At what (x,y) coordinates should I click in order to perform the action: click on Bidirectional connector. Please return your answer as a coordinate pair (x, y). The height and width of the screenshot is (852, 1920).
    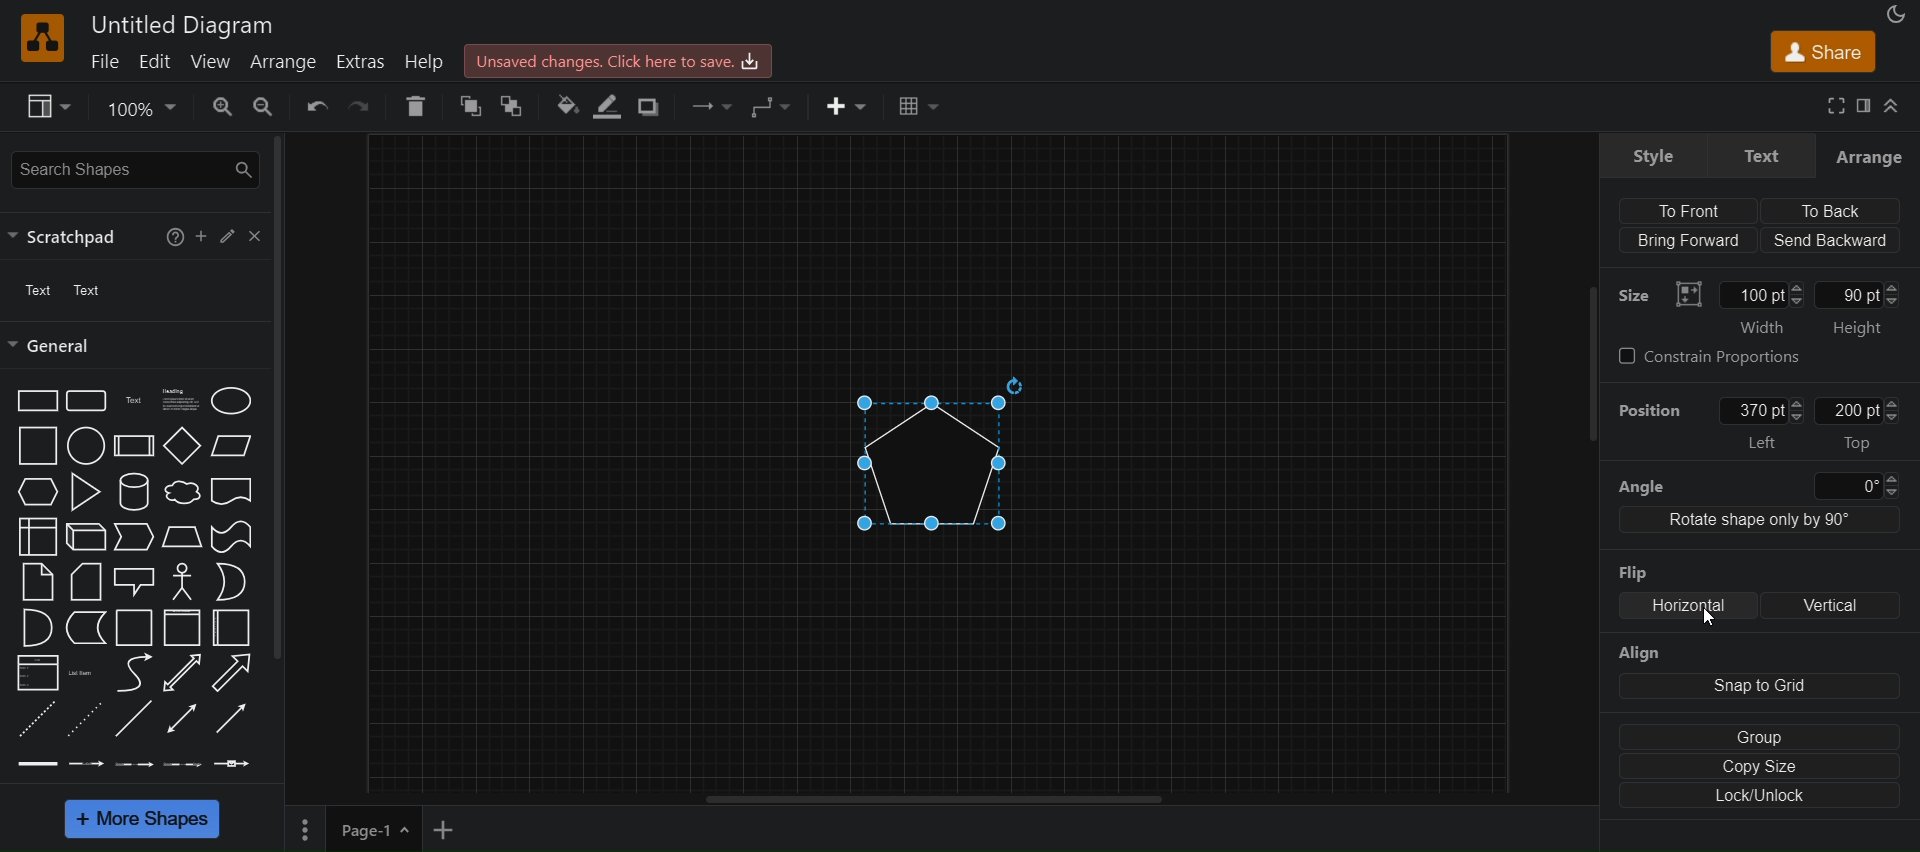
    Looking at the image, I should click on (182, 719).